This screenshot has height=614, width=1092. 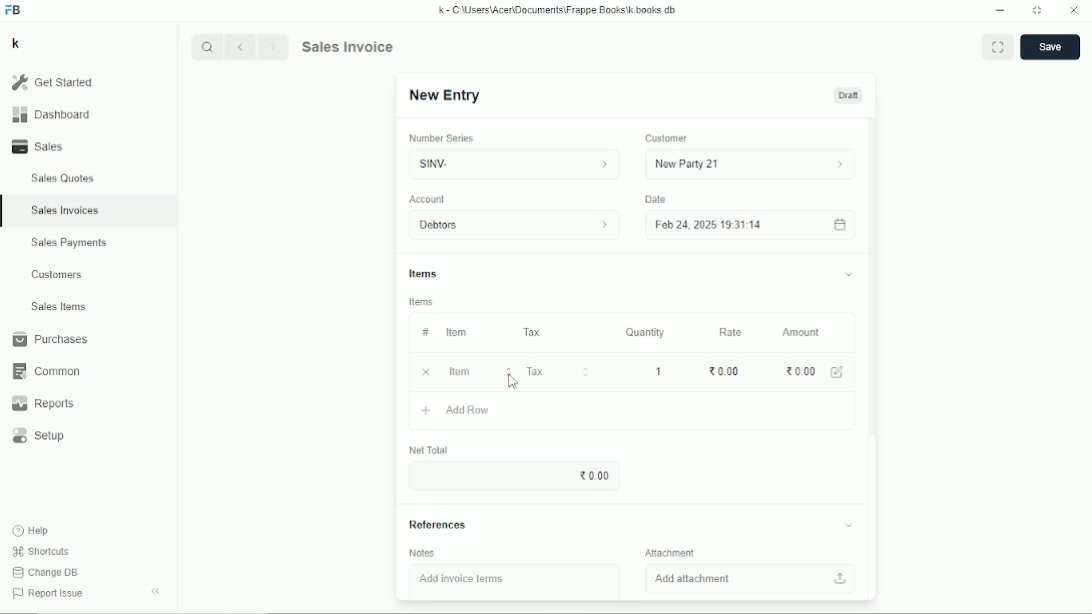 I want to click on Toggle between form and full width, so click(x=1038, y=11).